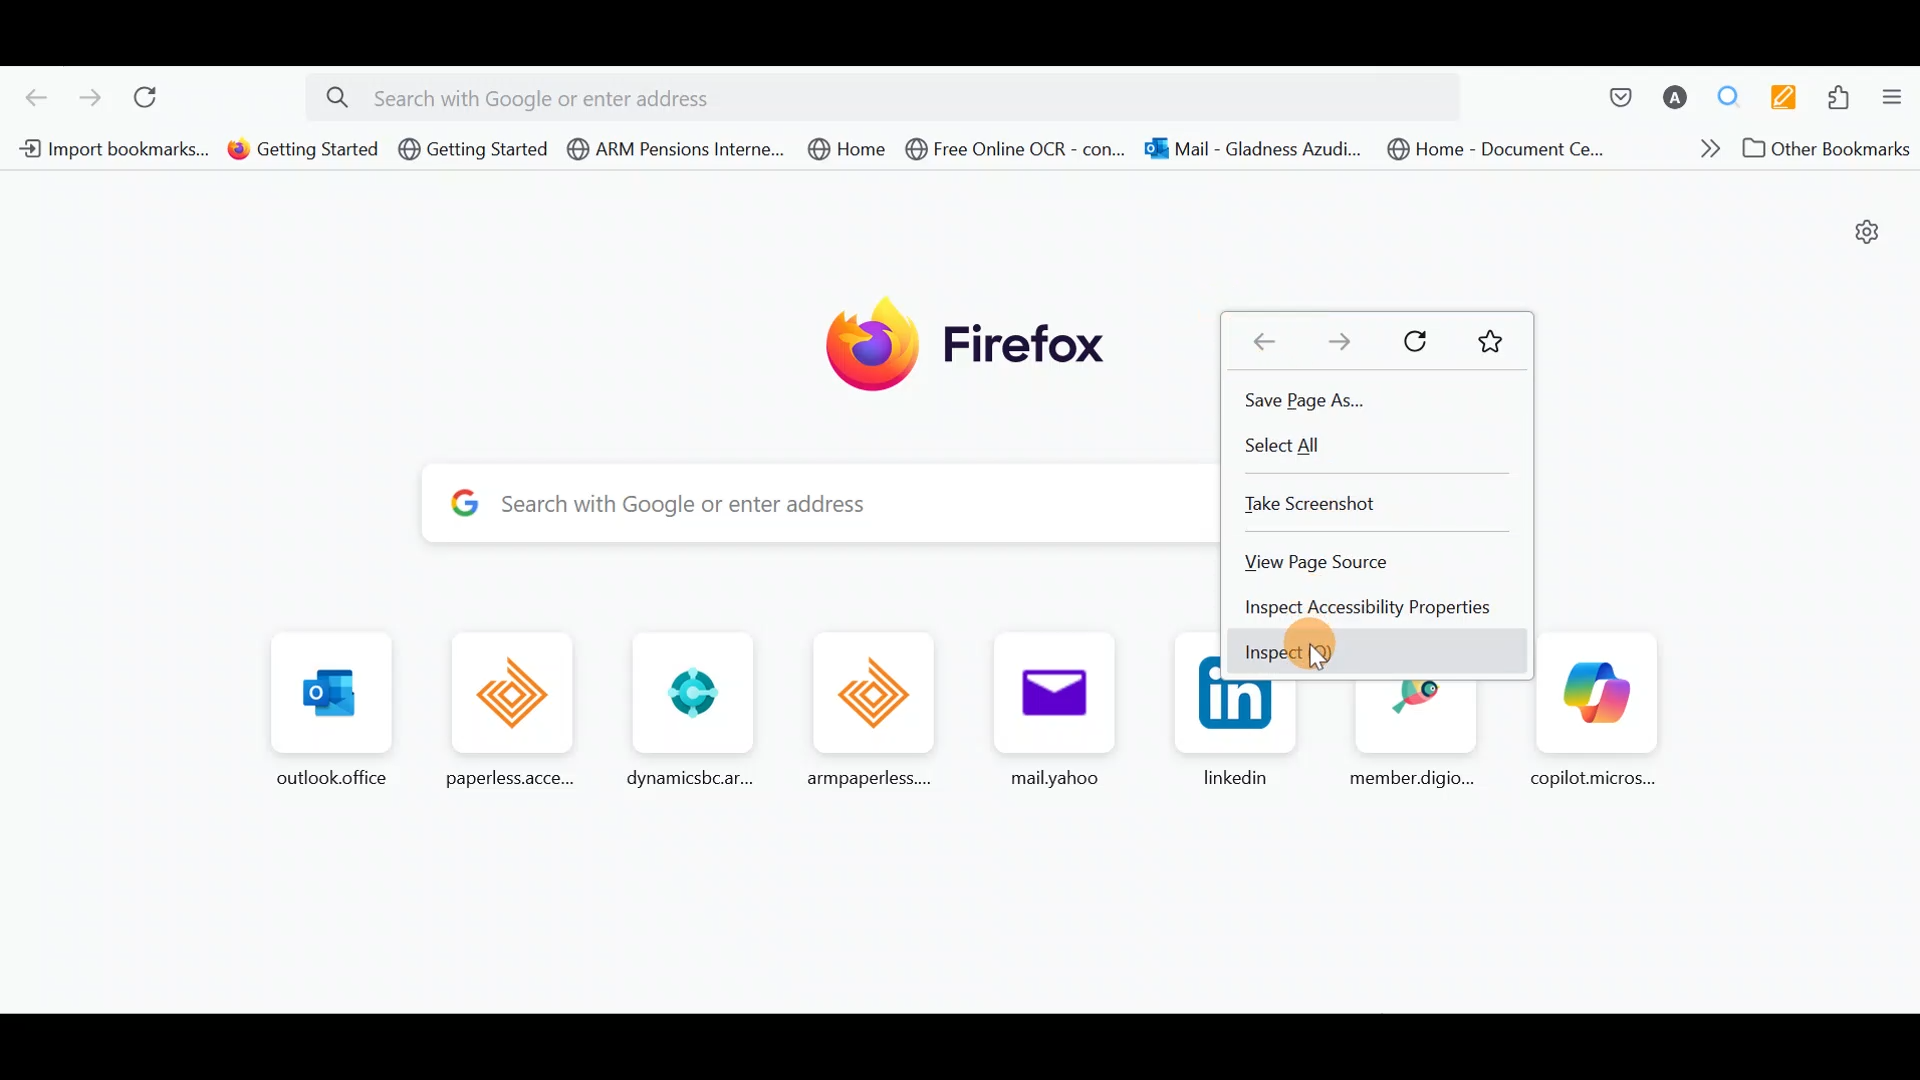 This screenshot has width=1920, height=1080. What do you see at coordinates (1313, 405) in the screenshot?
I see `Save page as` at bounding box center [1313, 405].